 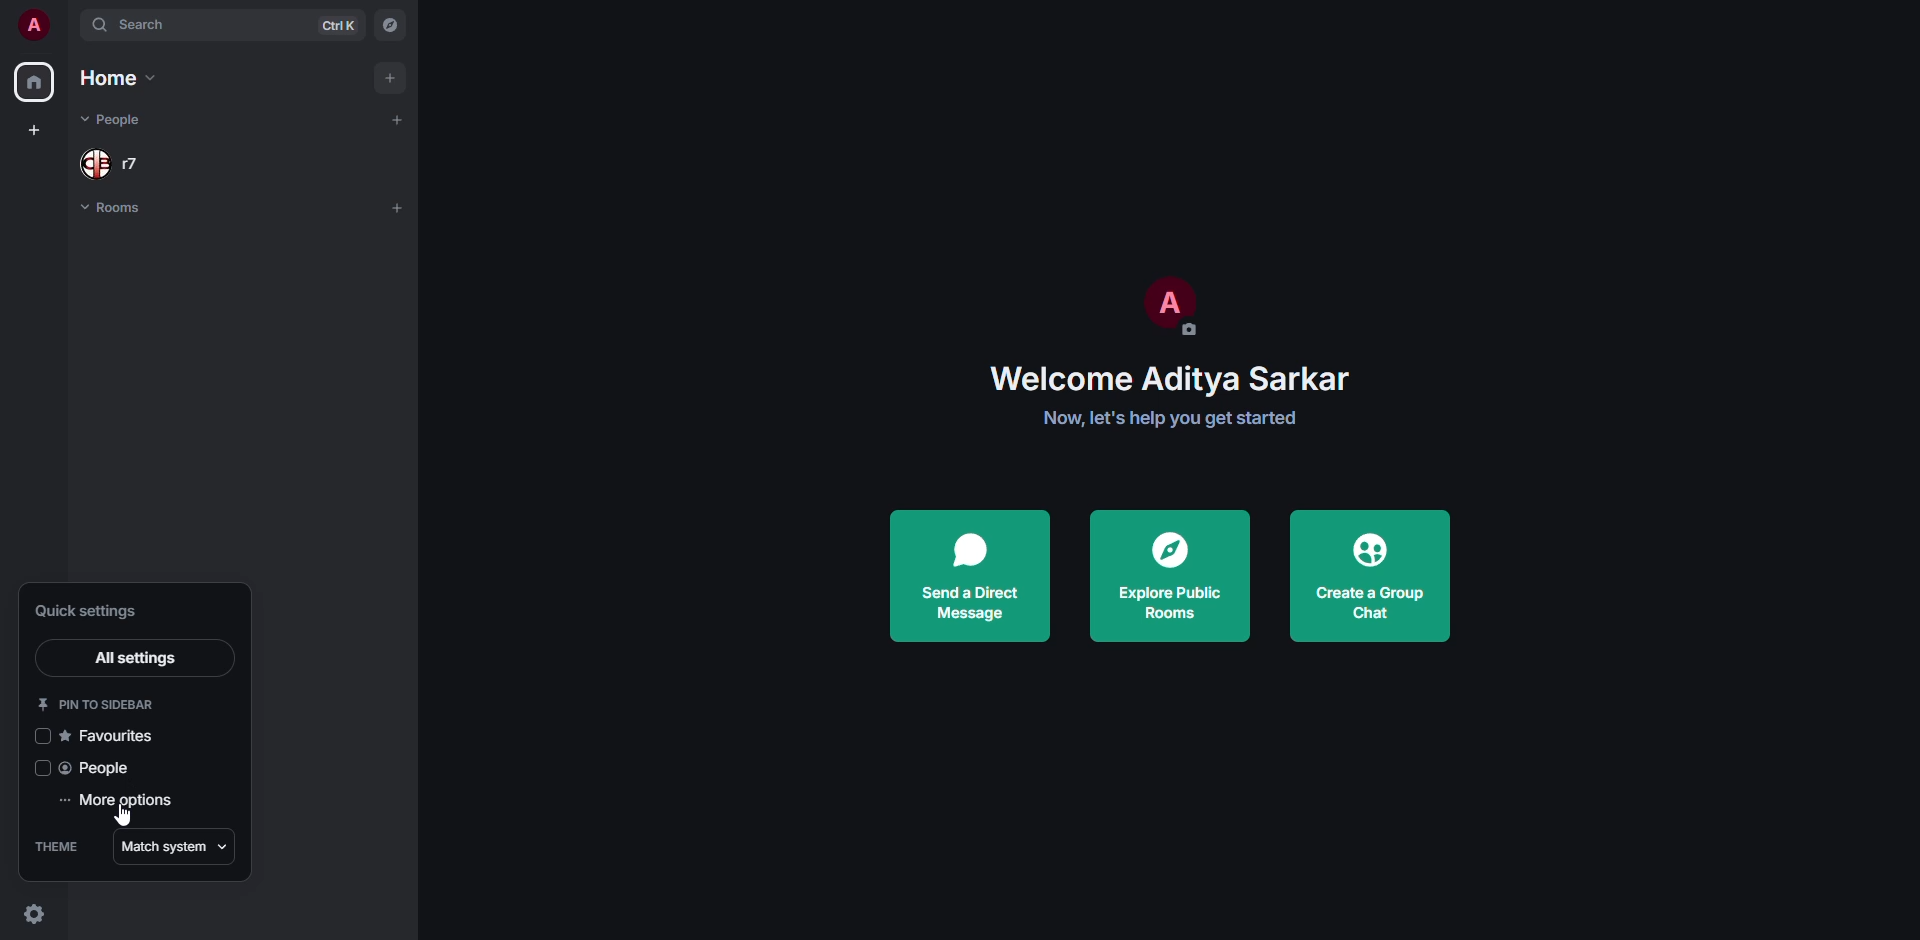 I want to click on rooms, so click(x=112, y=209).